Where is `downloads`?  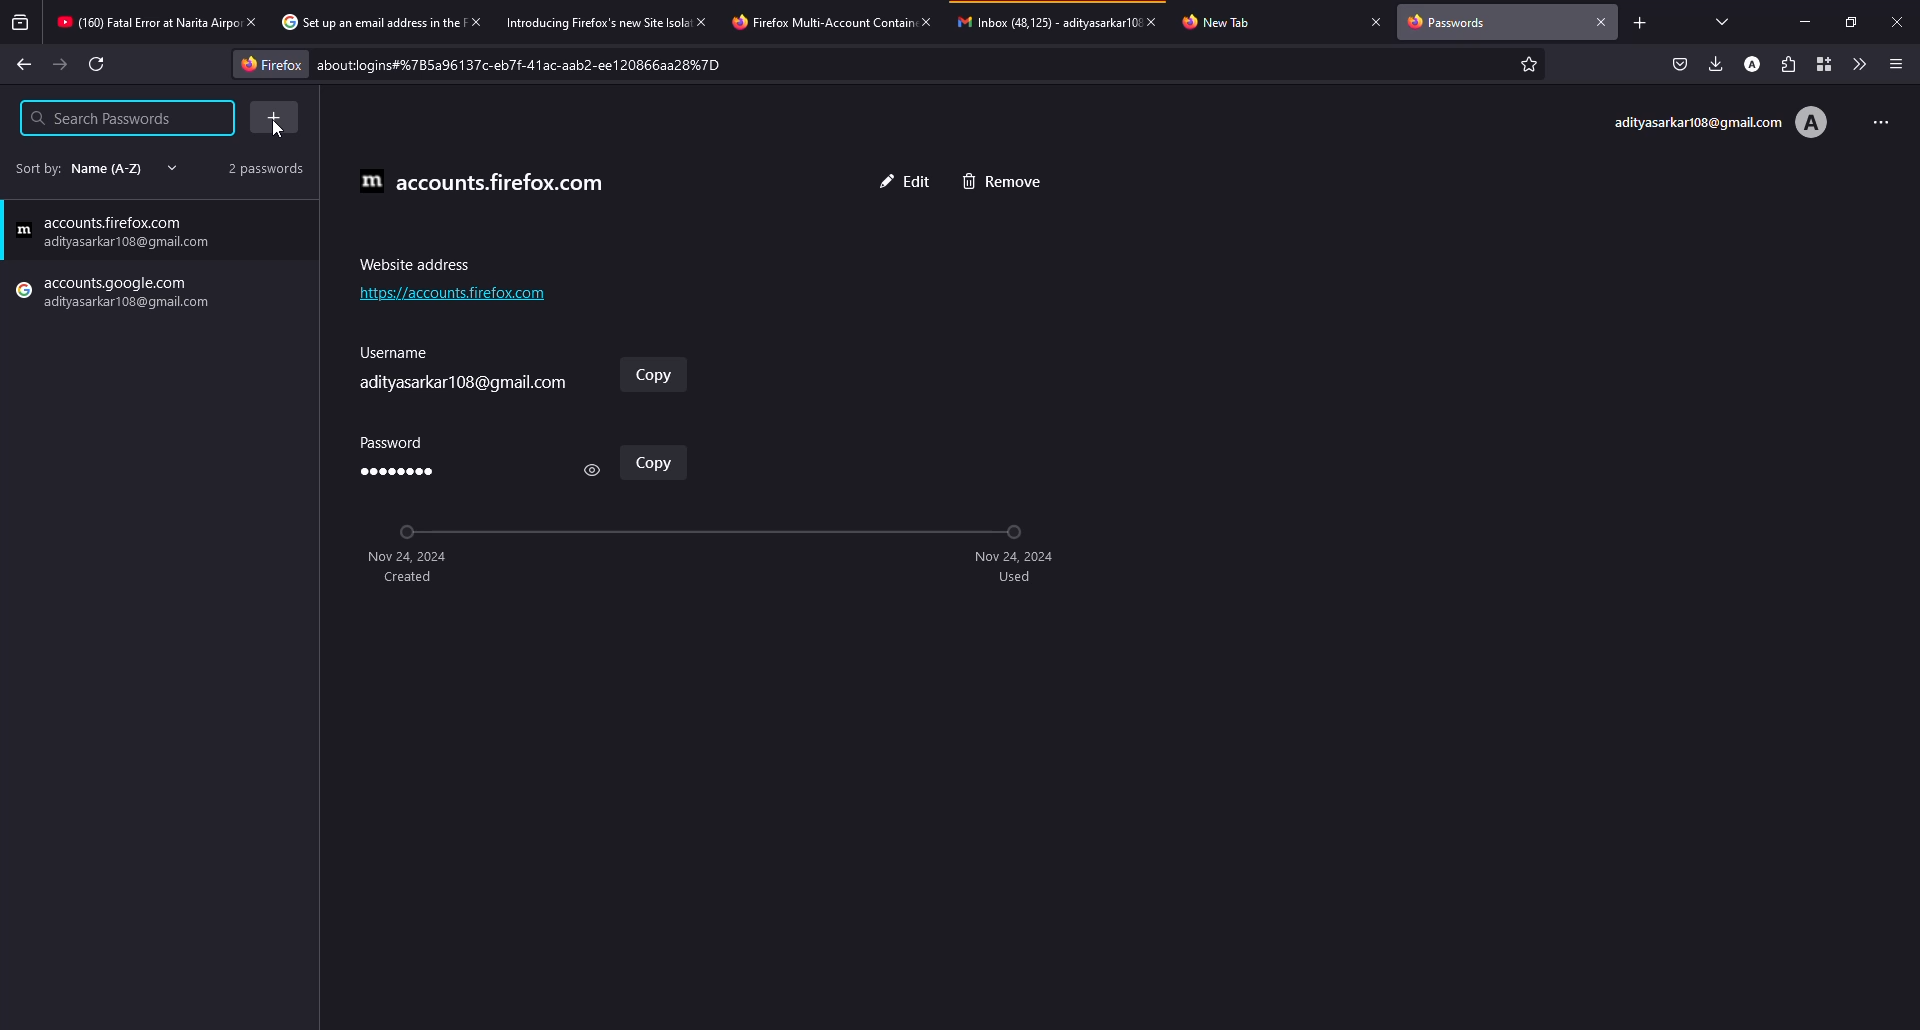 downloads is located at coordinates (1716, 63).